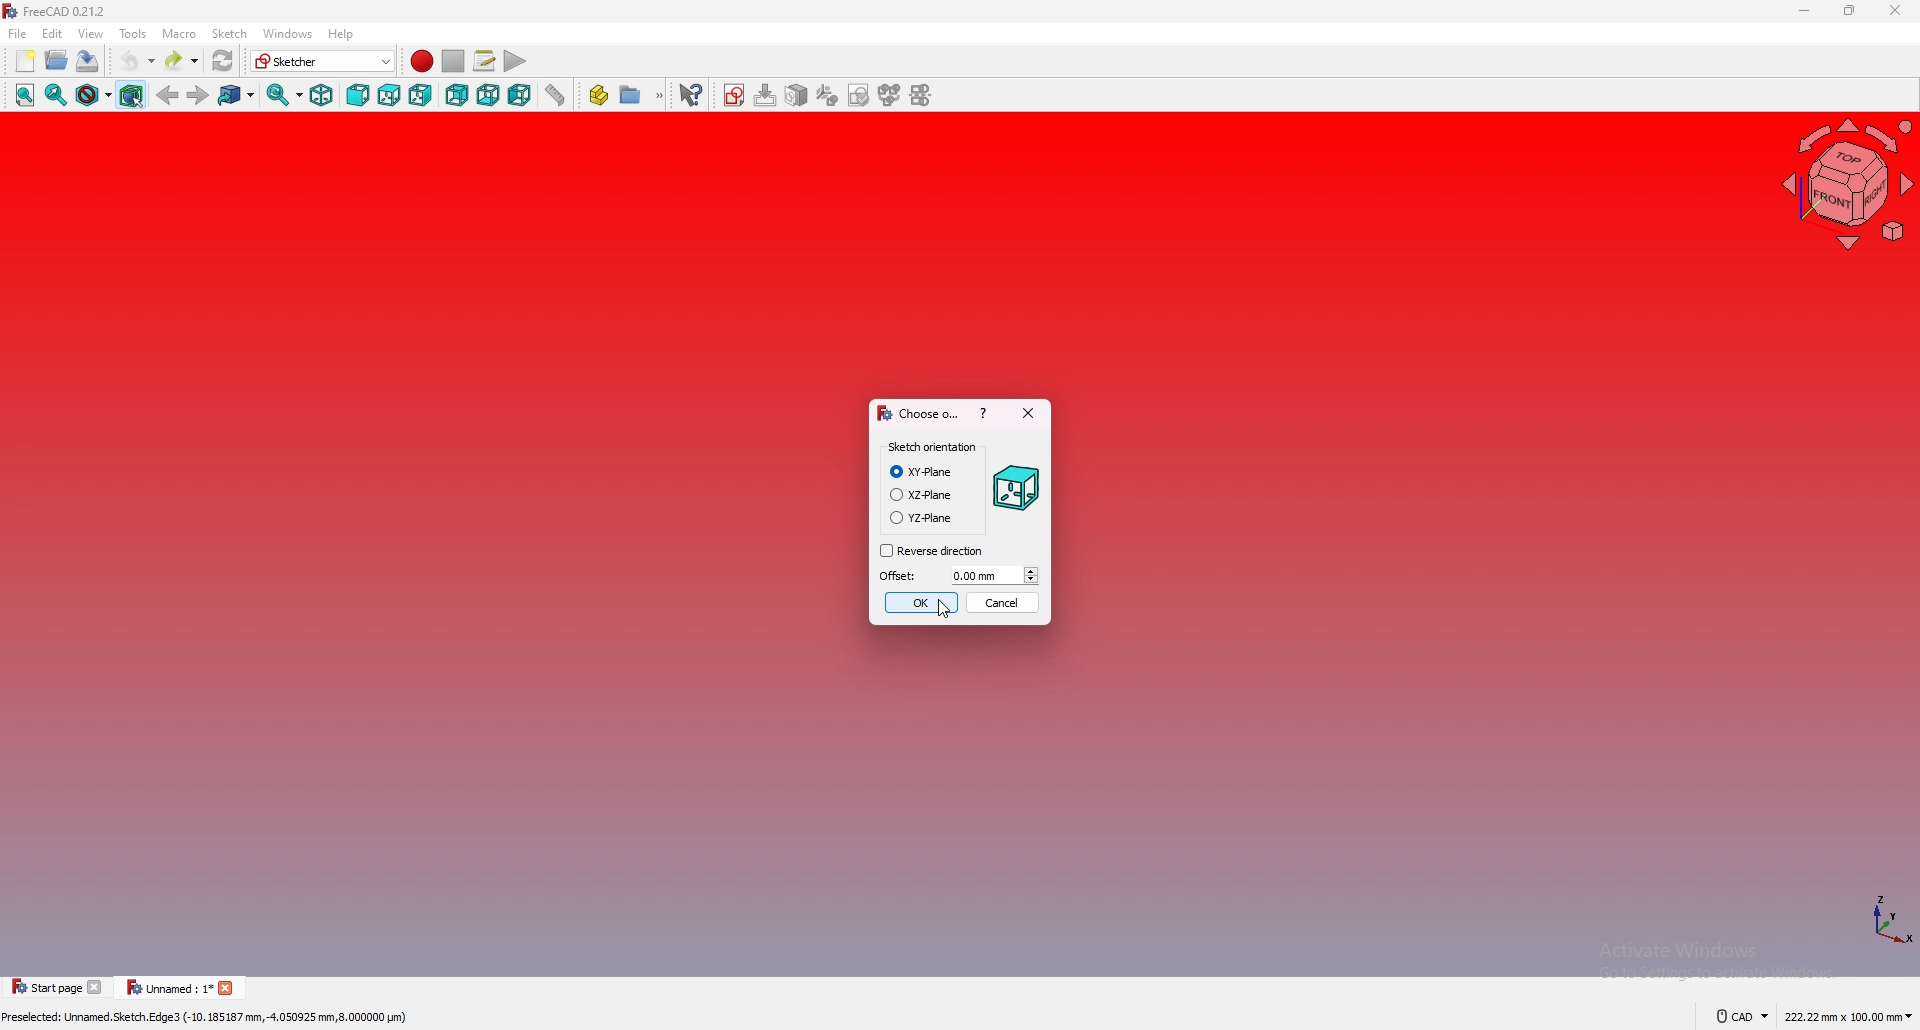 The width and height of the screenshot is (1920, 1030). Describe the element at coordinates (52, 33) in the screenshot. I see `edit` at that location.